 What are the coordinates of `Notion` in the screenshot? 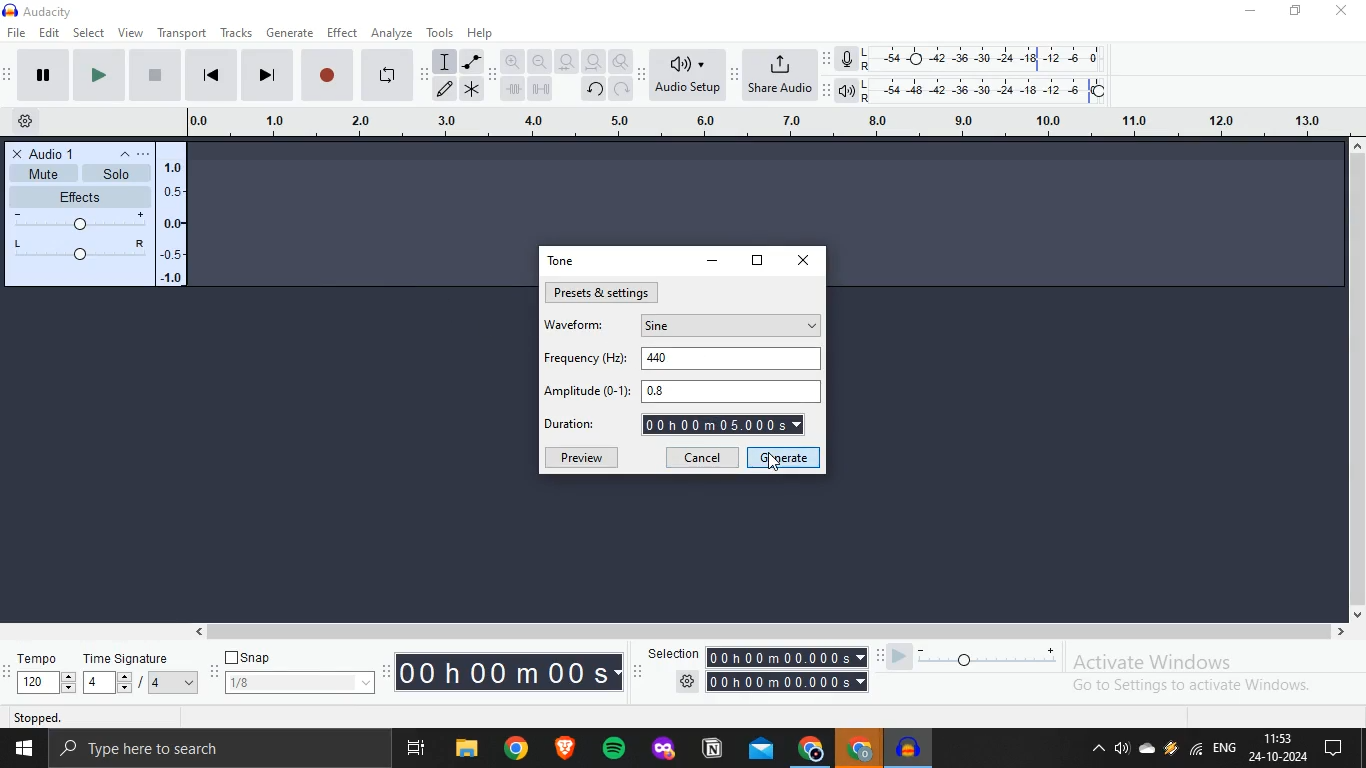 It's located at (712, 753).